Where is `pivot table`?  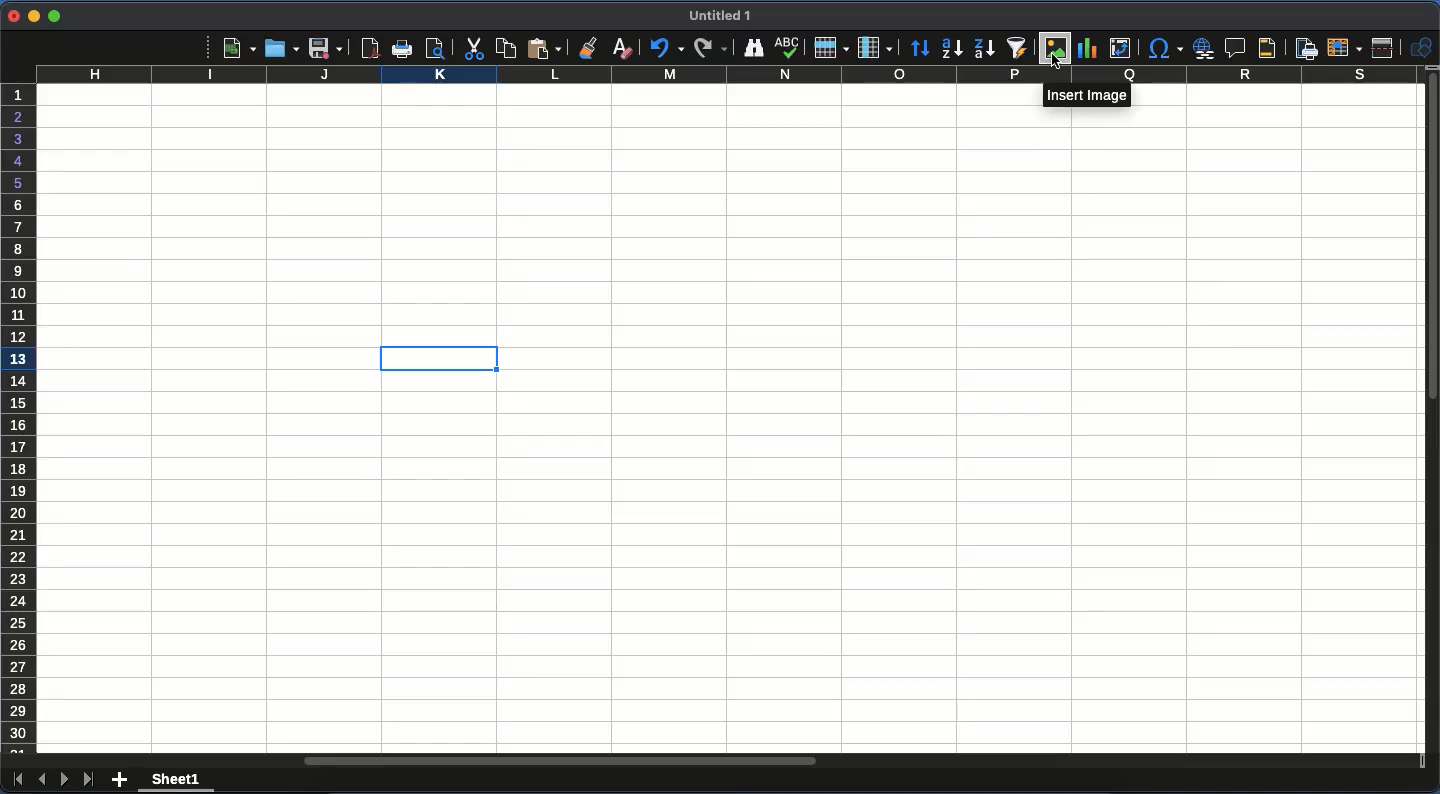
pivot table is located at coordinates (1119, 48).